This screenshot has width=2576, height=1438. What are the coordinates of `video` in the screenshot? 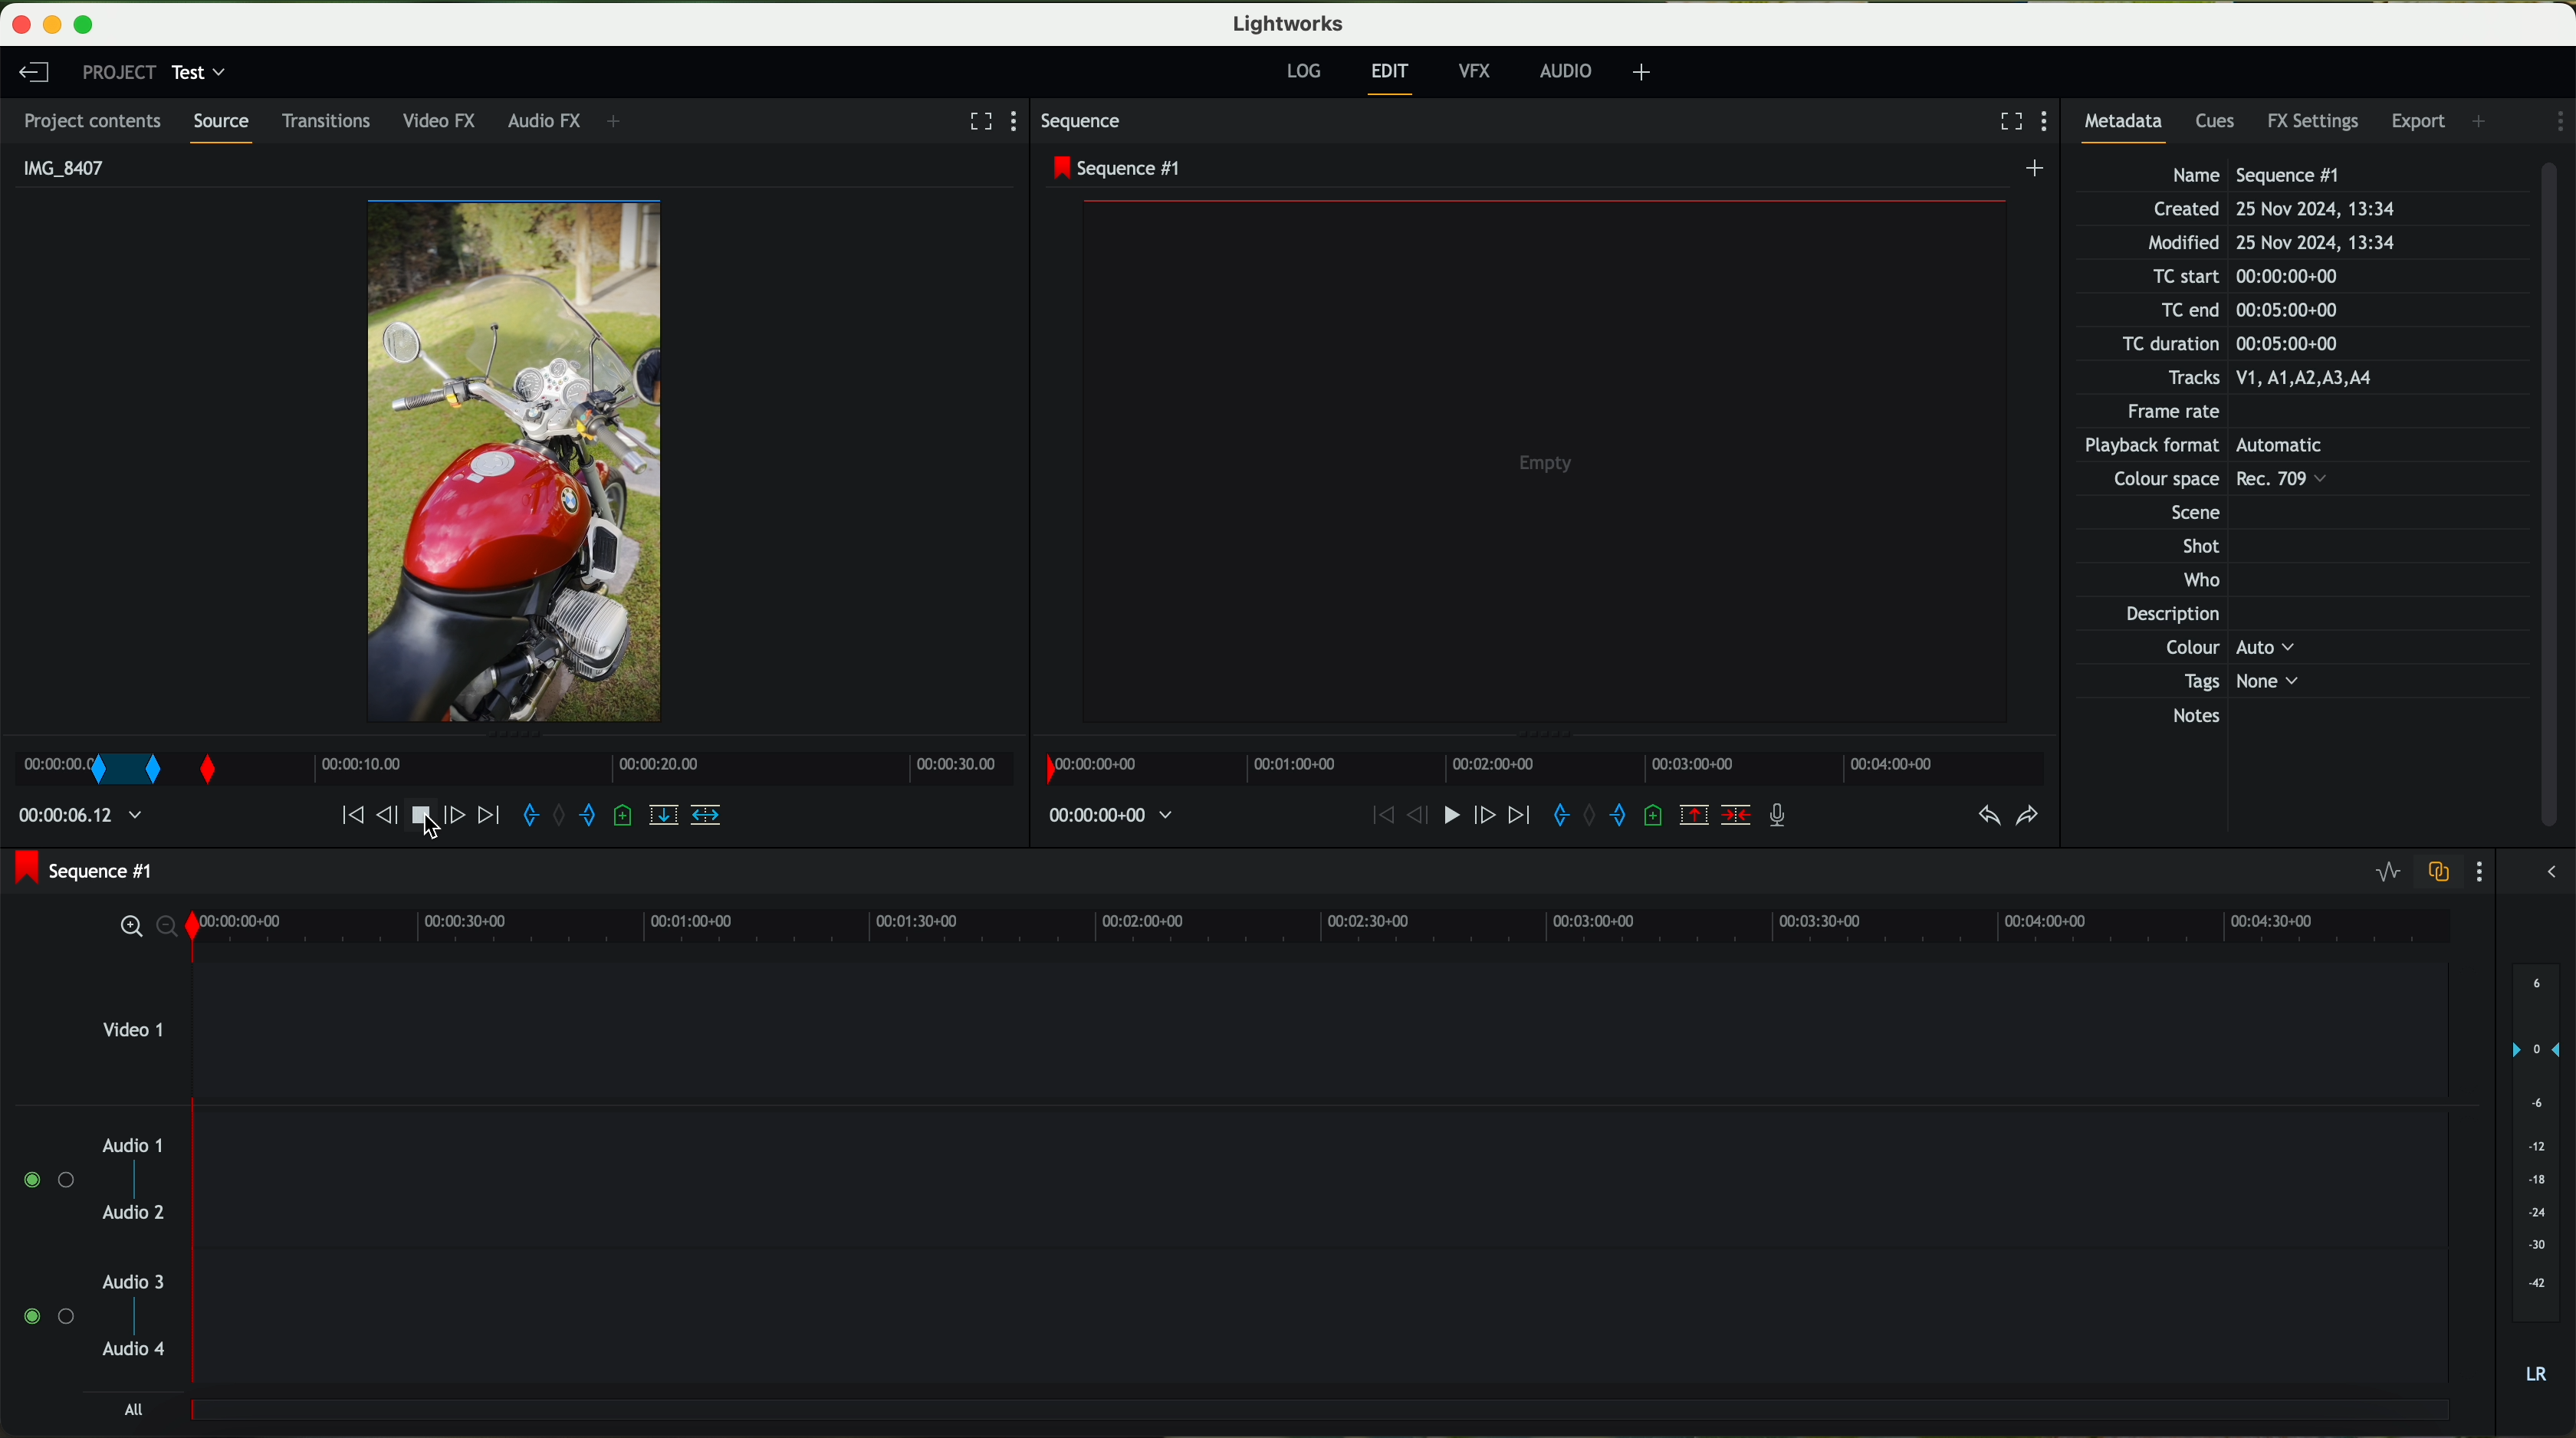 It's located at (503, 457).